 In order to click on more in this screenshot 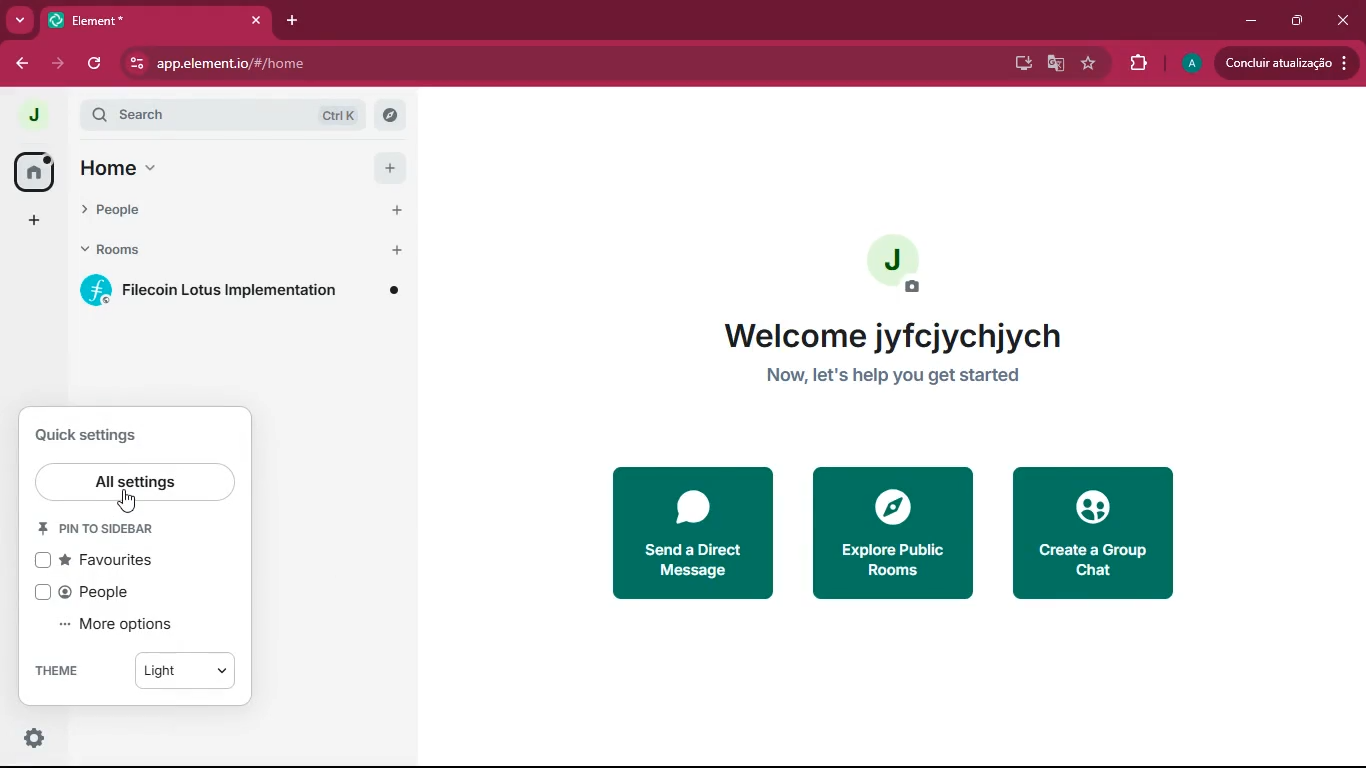, I will do `click(31, 221)`.